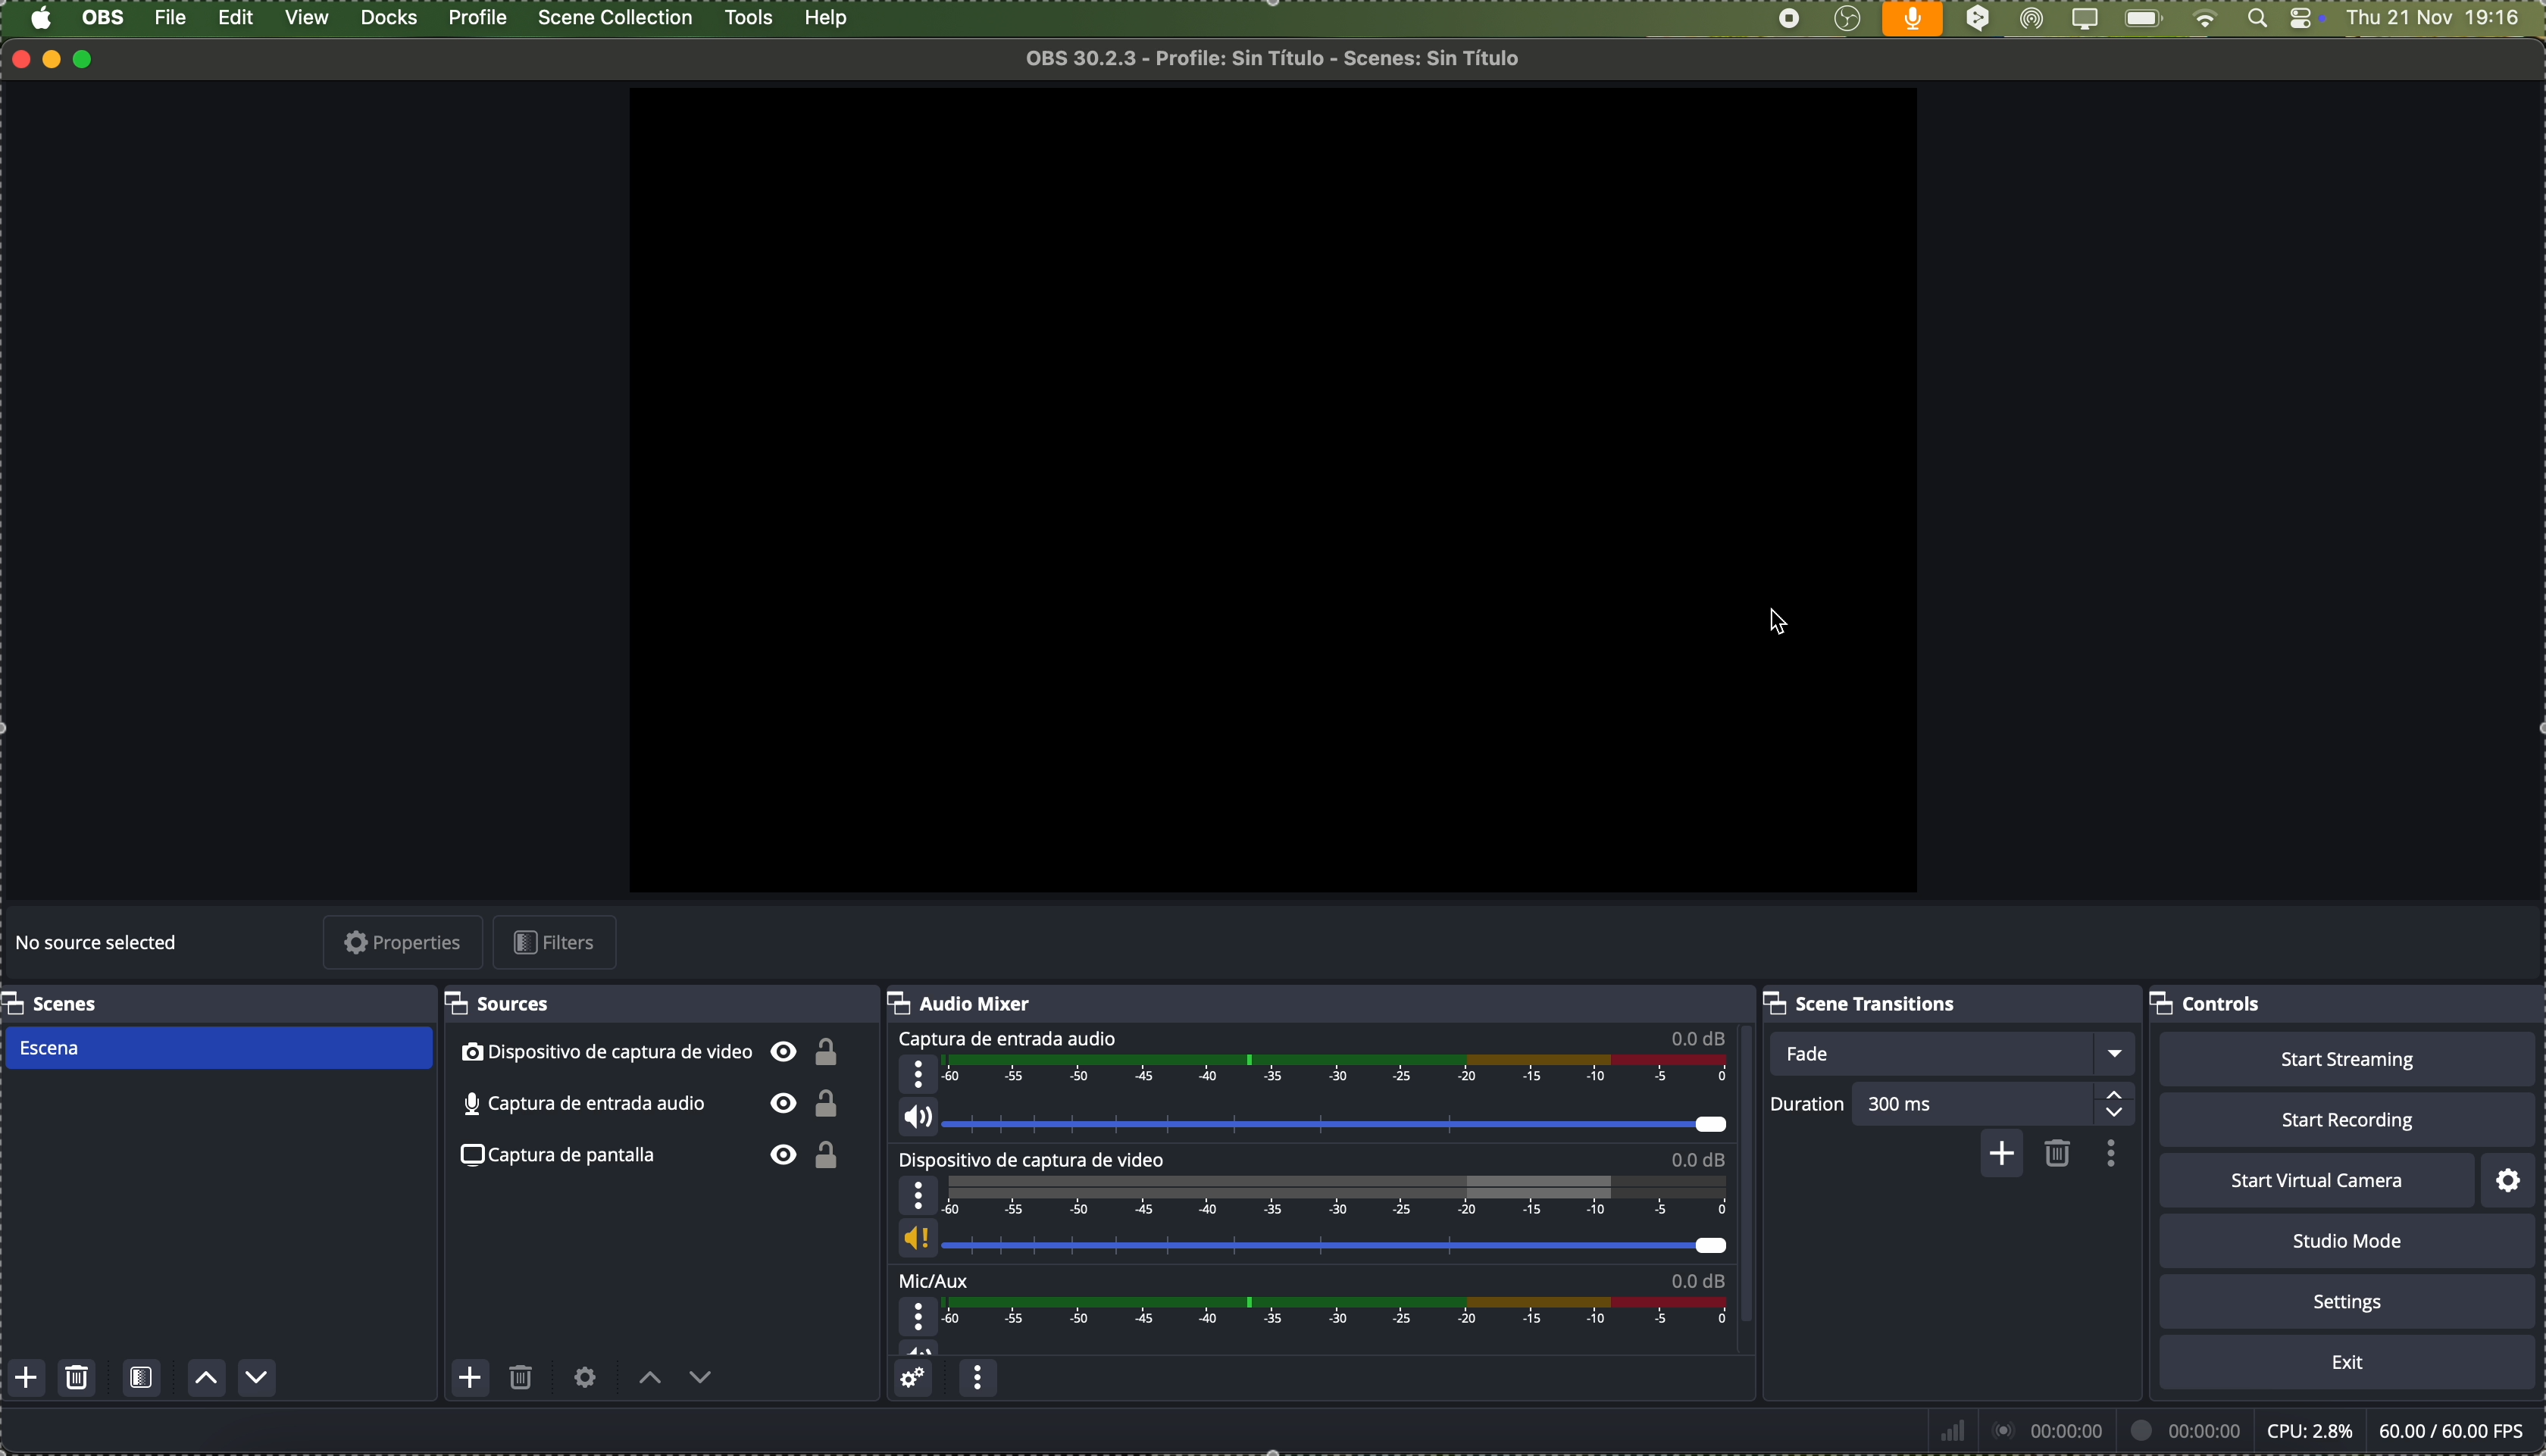 The height and width of the screenshot is (1456, 2546). What do you see at coordinates (27, 1379) in the screenshot?
I see `add scene` at bounding box center [27, 1379].